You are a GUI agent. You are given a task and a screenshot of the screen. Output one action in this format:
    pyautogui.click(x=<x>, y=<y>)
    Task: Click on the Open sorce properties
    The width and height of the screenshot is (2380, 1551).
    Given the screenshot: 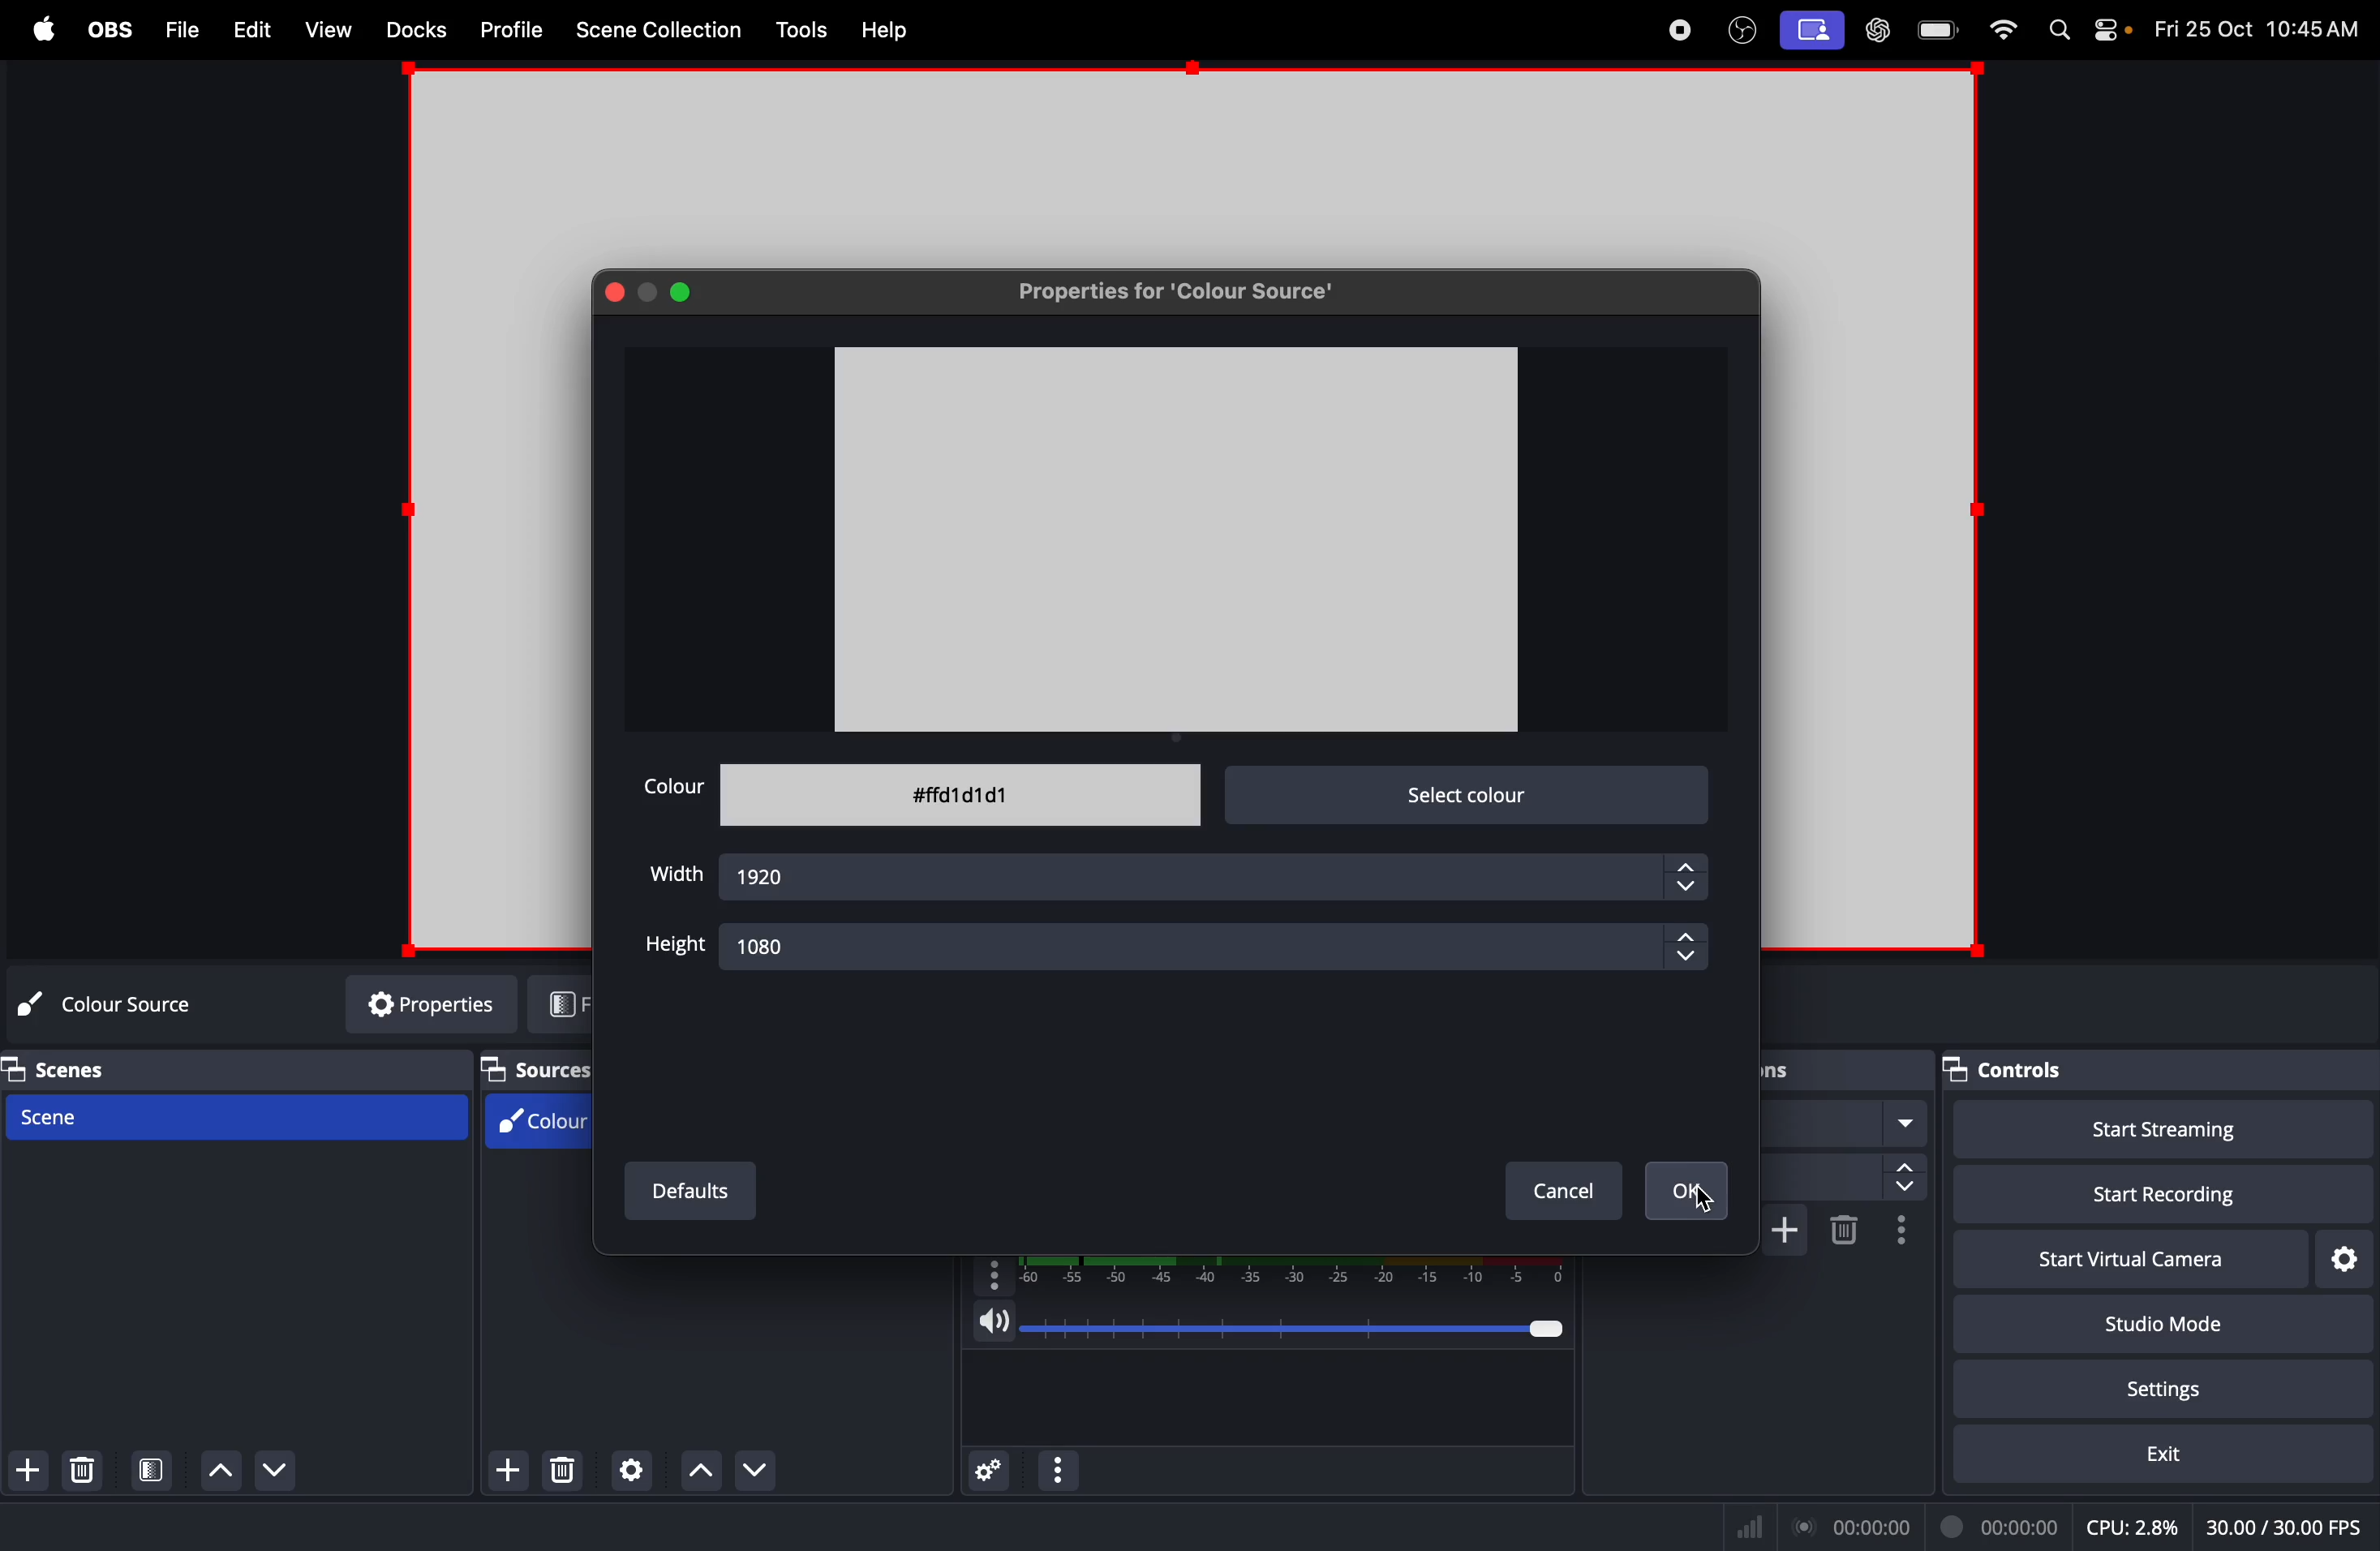 What is the action you would take?
    pyautogui.click(x=631, y=1472)
    